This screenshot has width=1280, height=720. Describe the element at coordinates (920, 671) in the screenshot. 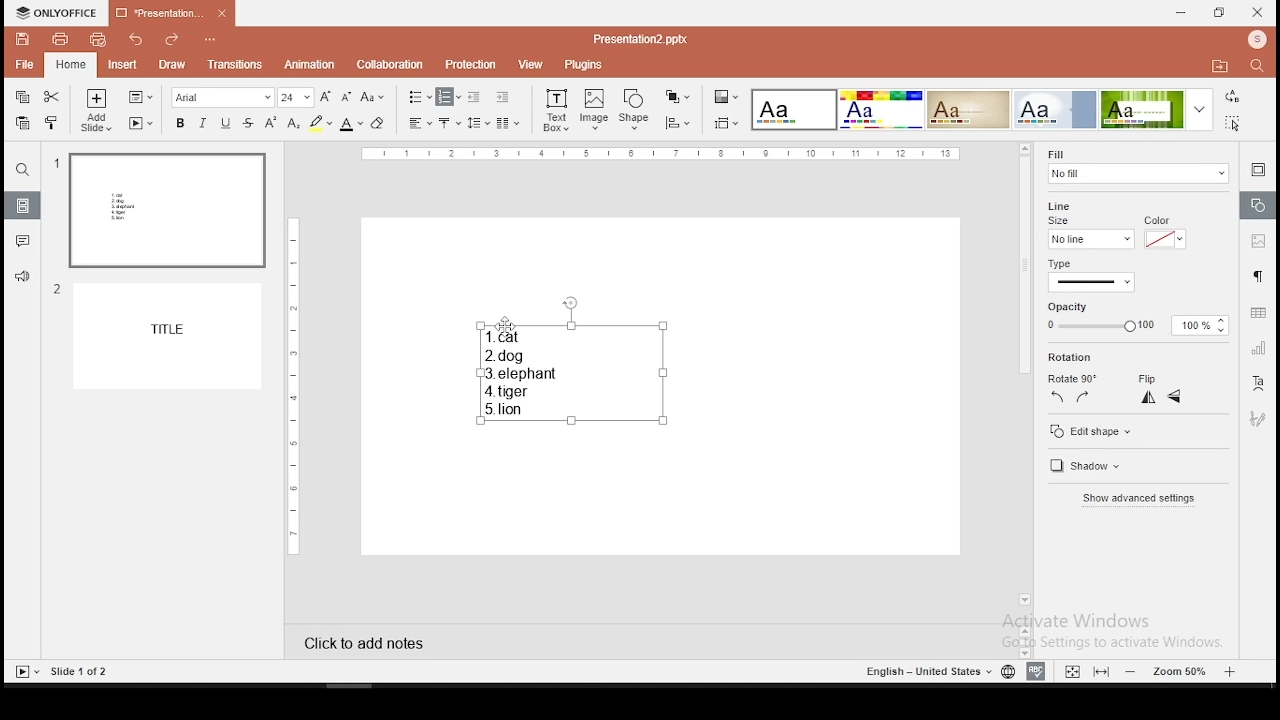

I see `English` at that location.